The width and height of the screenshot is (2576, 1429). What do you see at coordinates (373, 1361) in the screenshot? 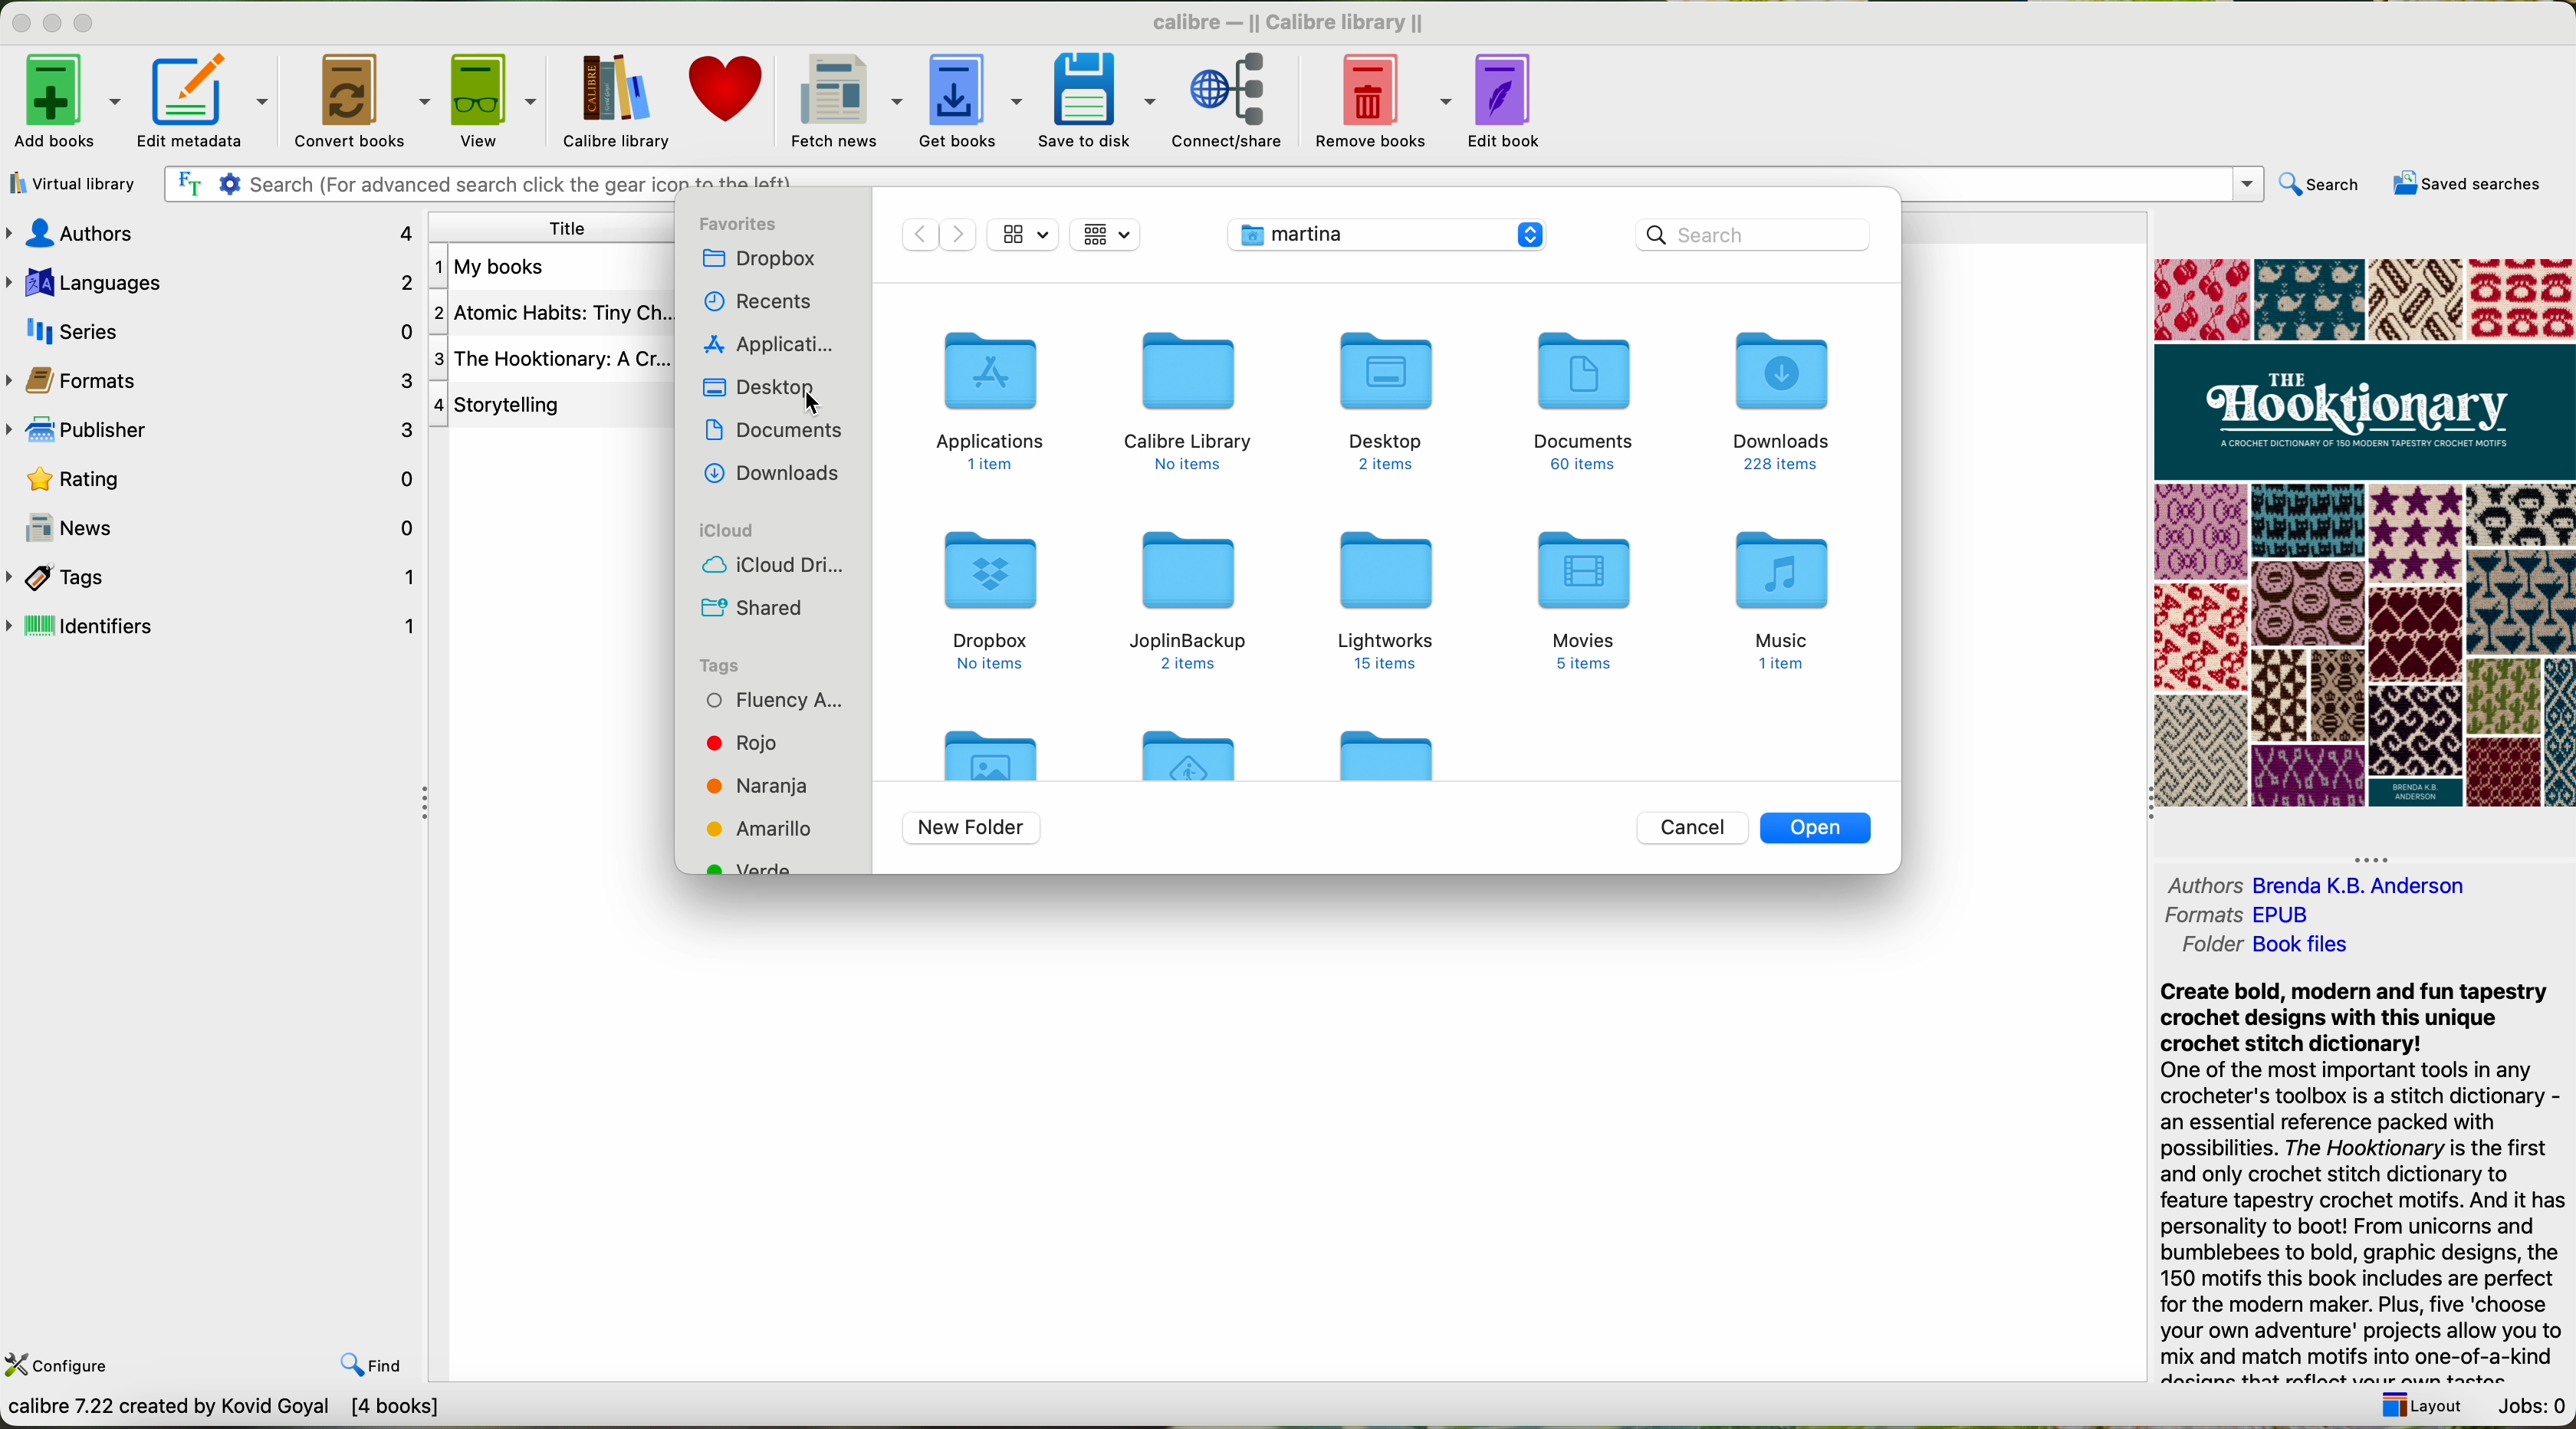
I see `find` at bounding box center [373, 1361].